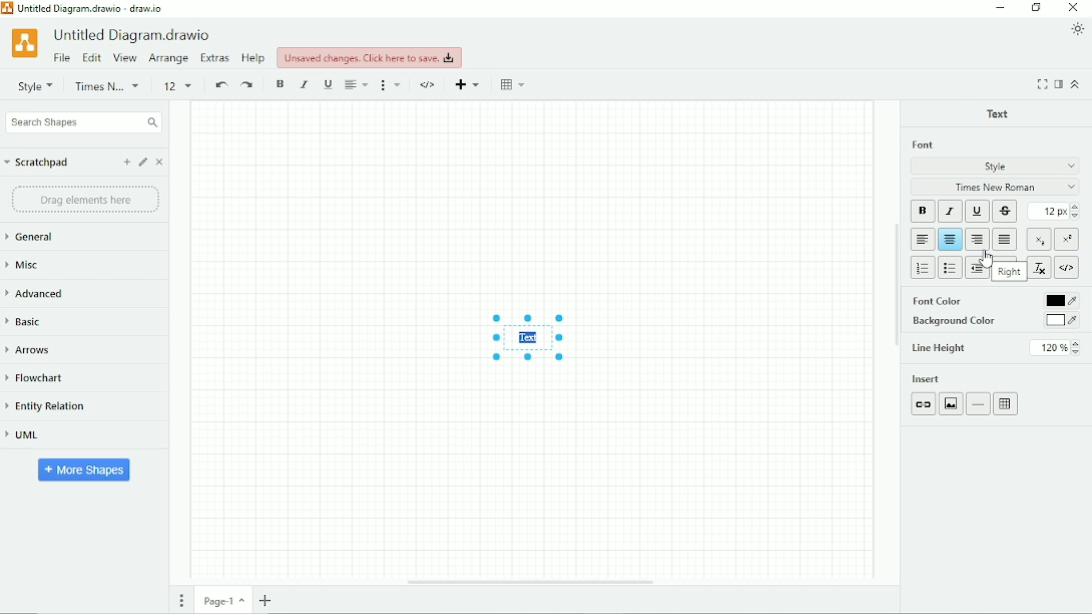 Image resolution: width=1092 pixels, height=614 pixels. Describe the element at coordinates (216, 59) in the screenshot. I see `Extras` at that location.